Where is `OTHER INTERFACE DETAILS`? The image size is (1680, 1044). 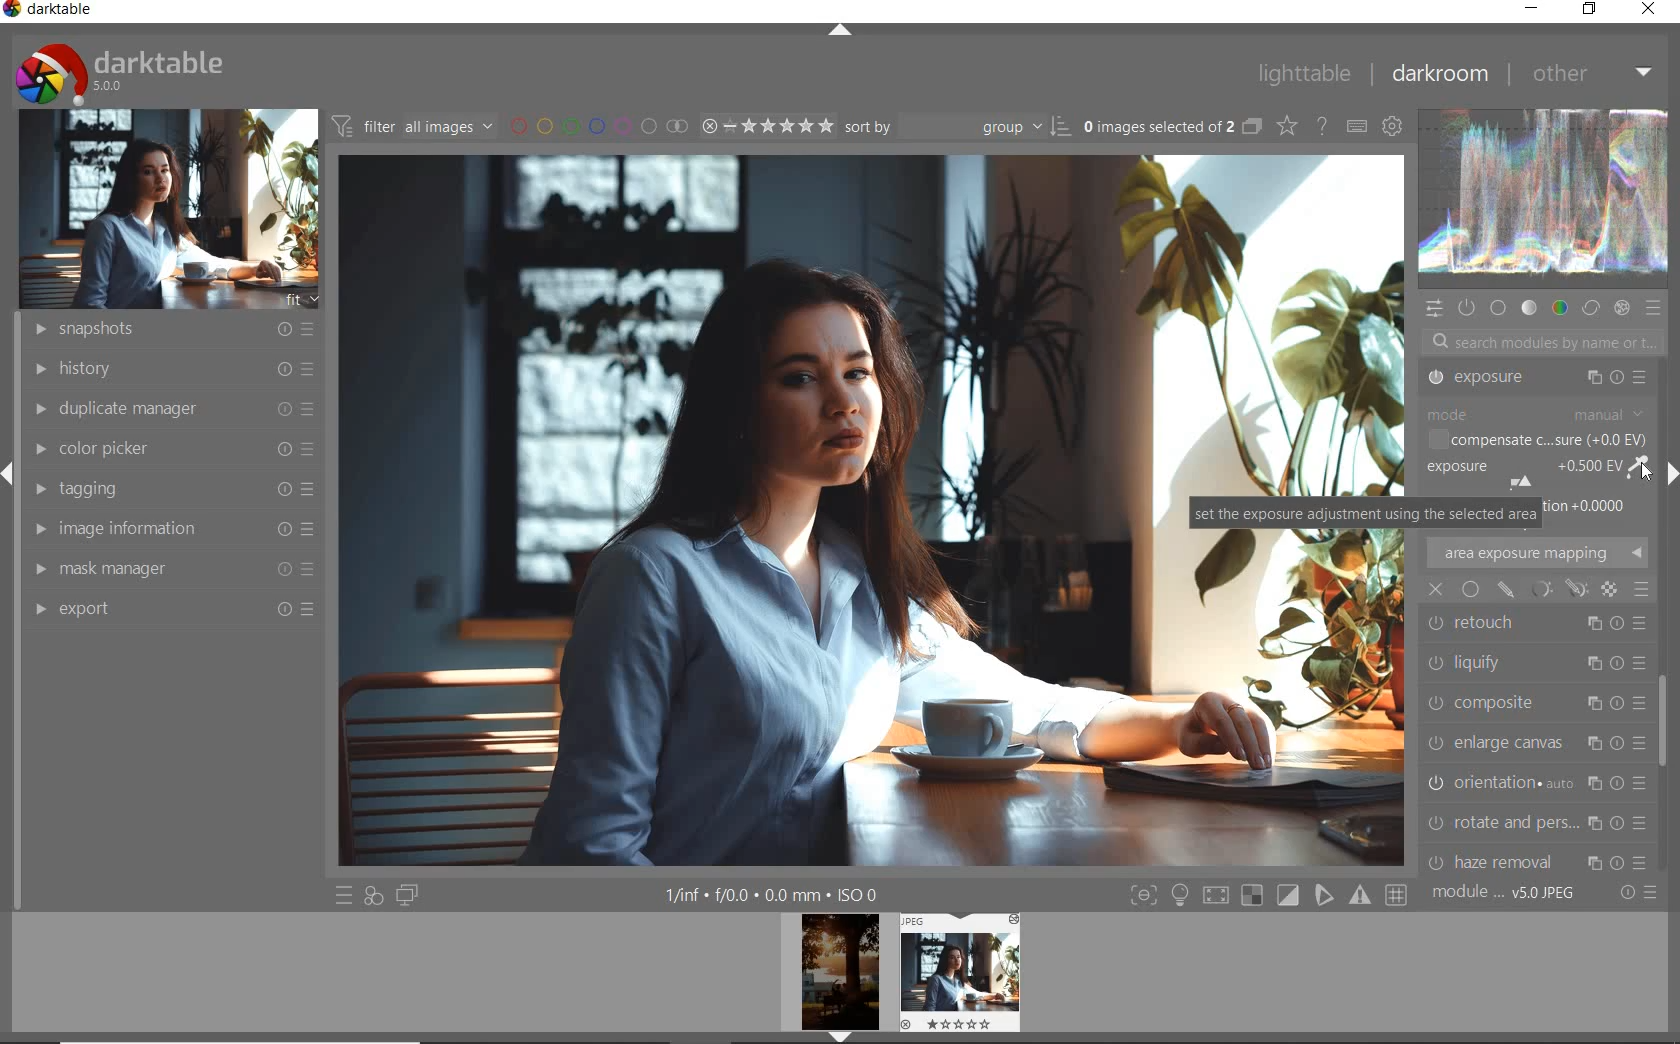 OTHER INTERFACE DETAILS is located at coordinates (773, 895).